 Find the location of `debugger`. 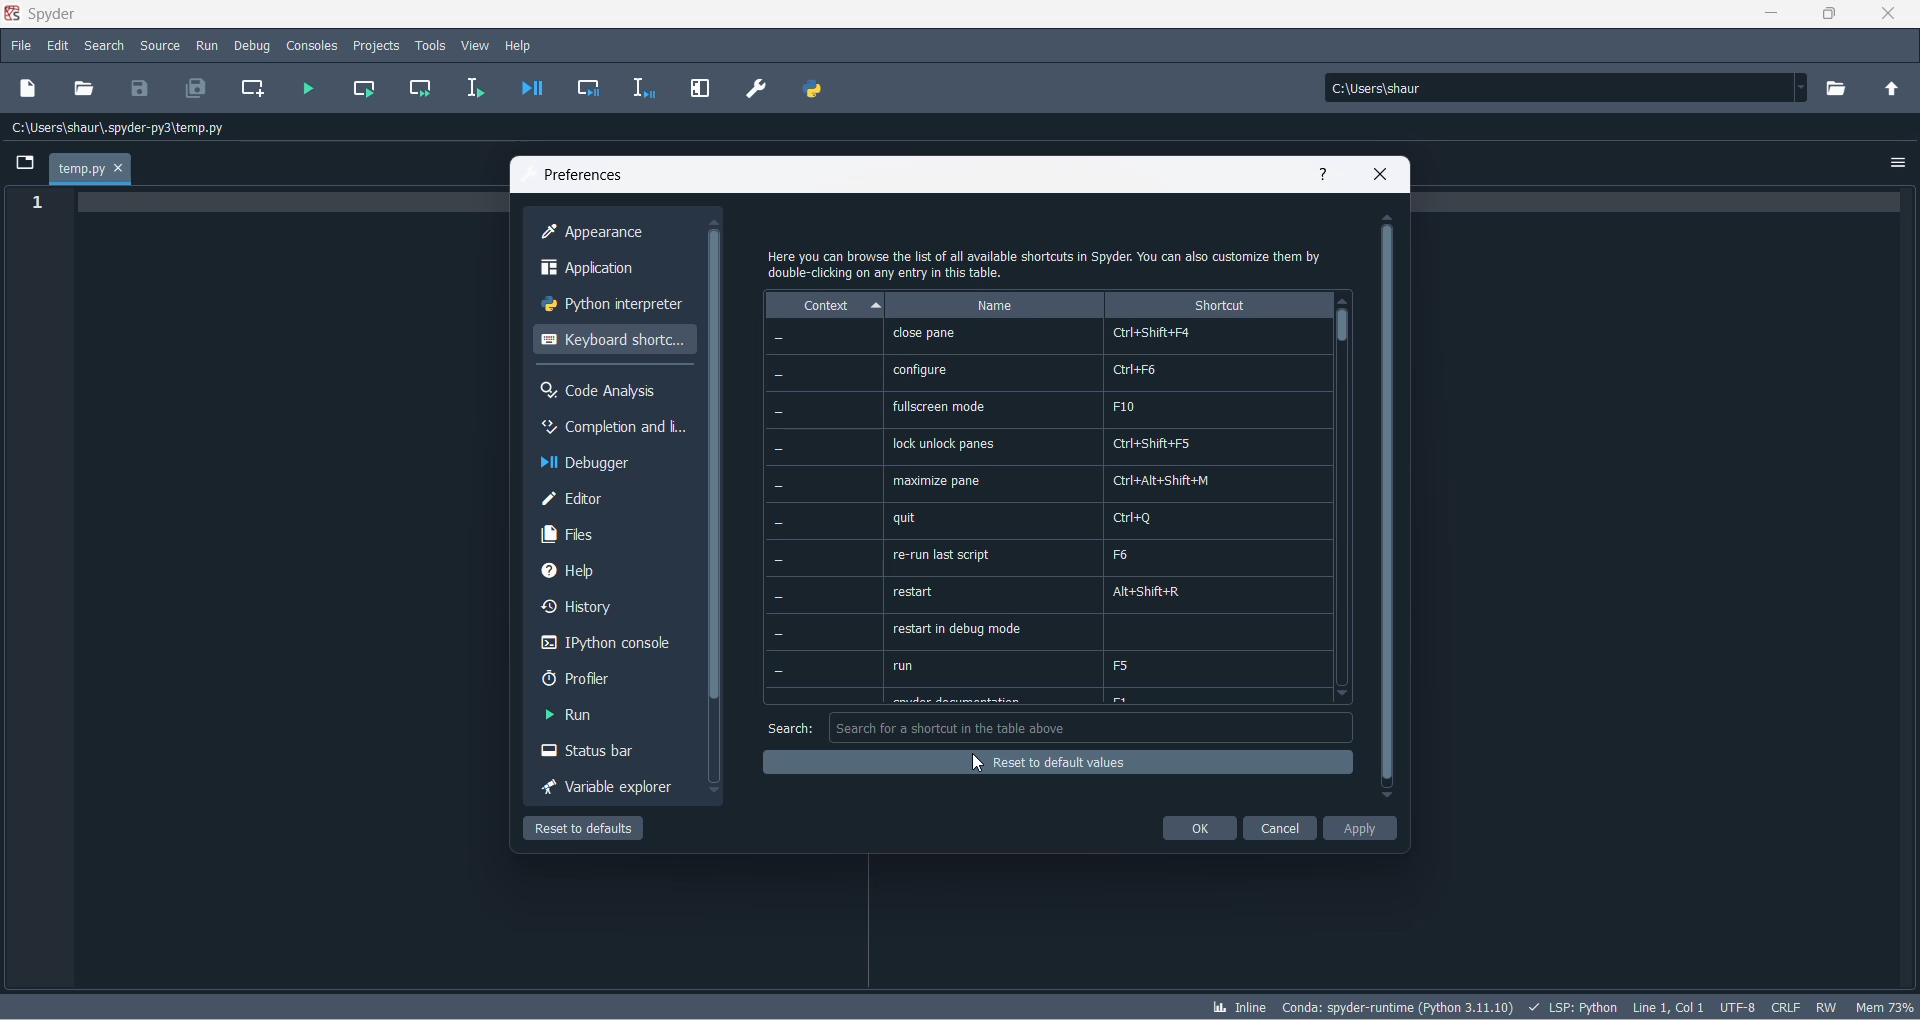

debugger is located at coordinates (599, 463).